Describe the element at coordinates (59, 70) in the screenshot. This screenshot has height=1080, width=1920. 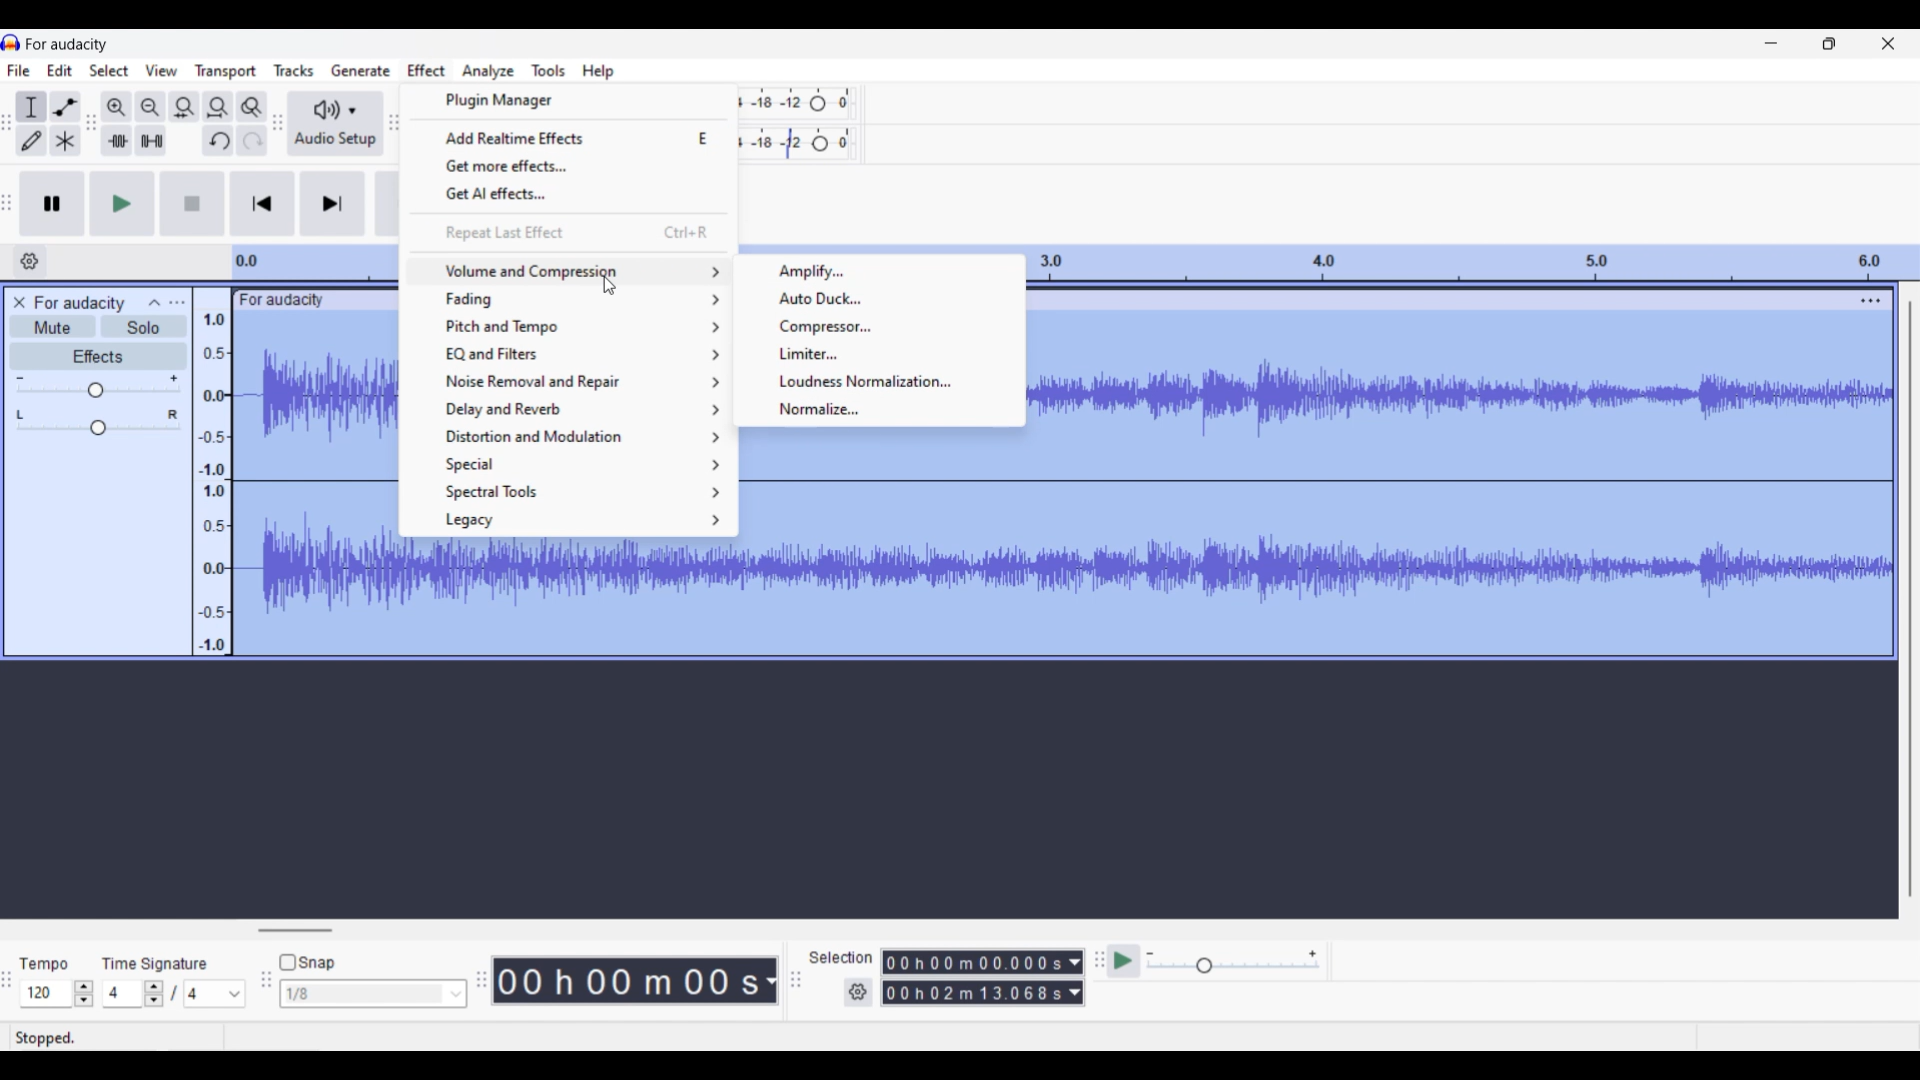
I see `Edit menu` at that location.